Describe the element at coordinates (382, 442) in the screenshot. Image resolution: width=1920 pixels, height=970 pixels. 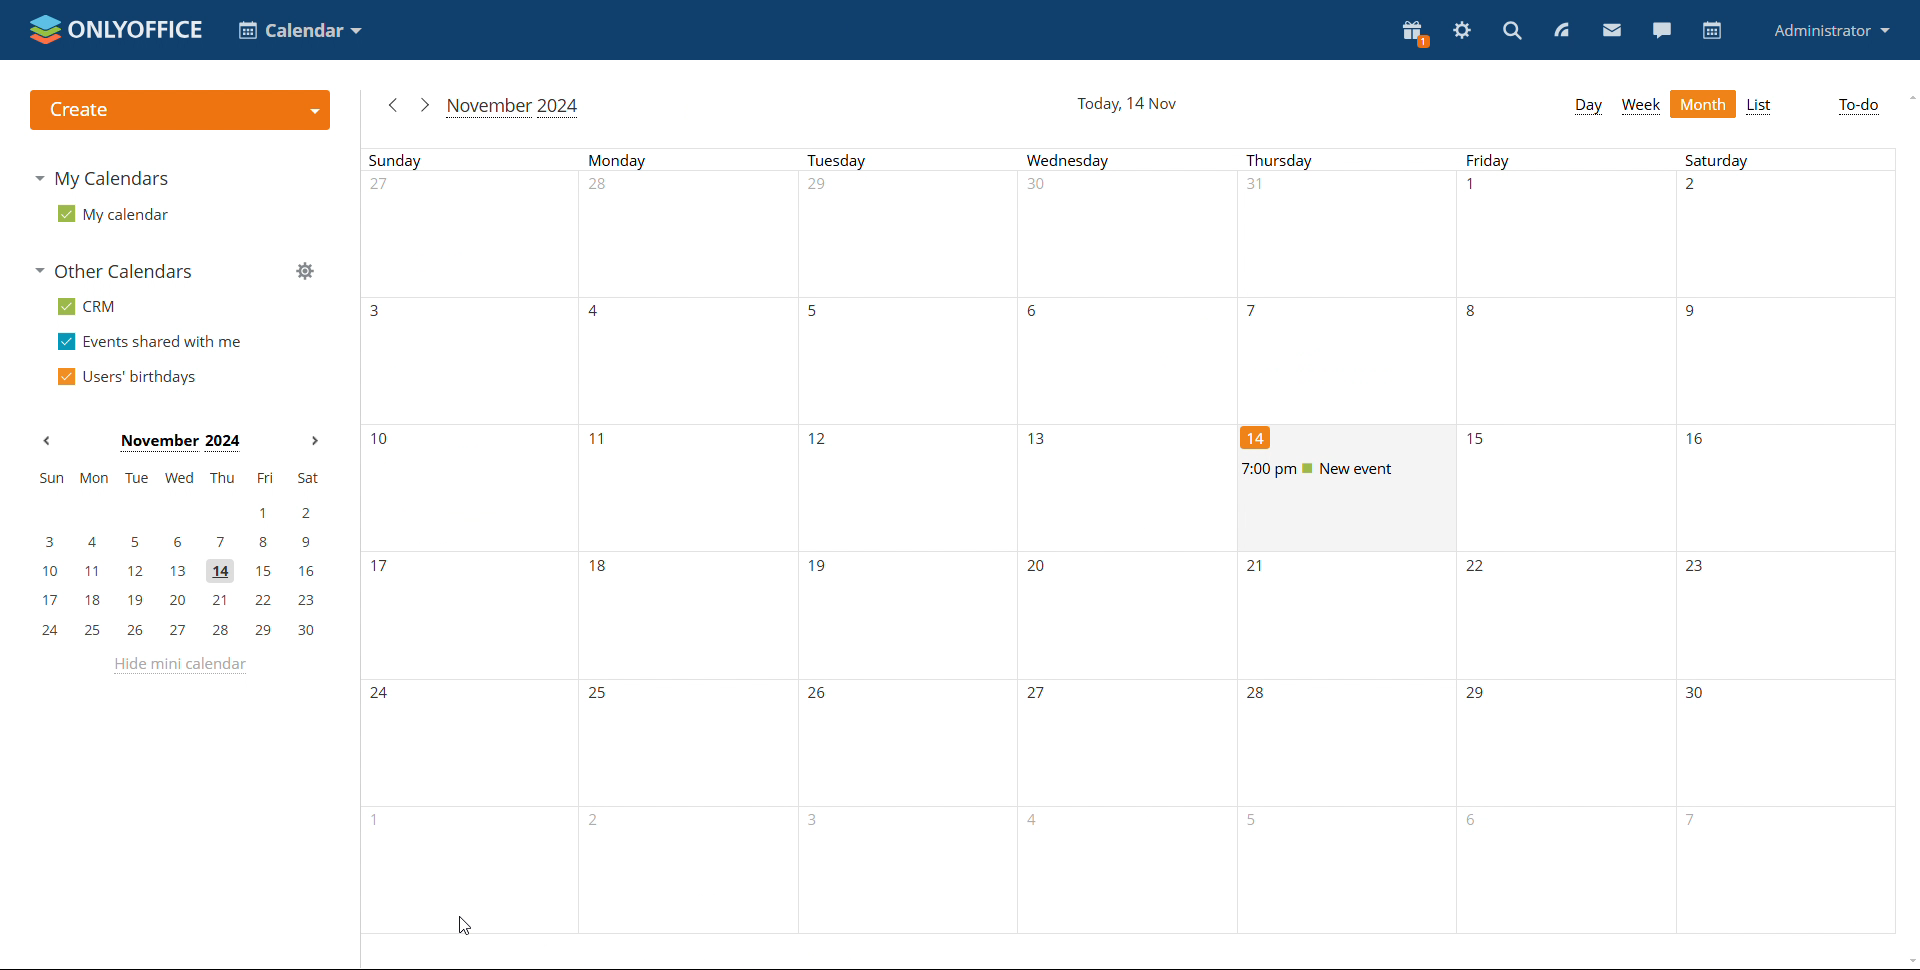
I see `number` at that location.